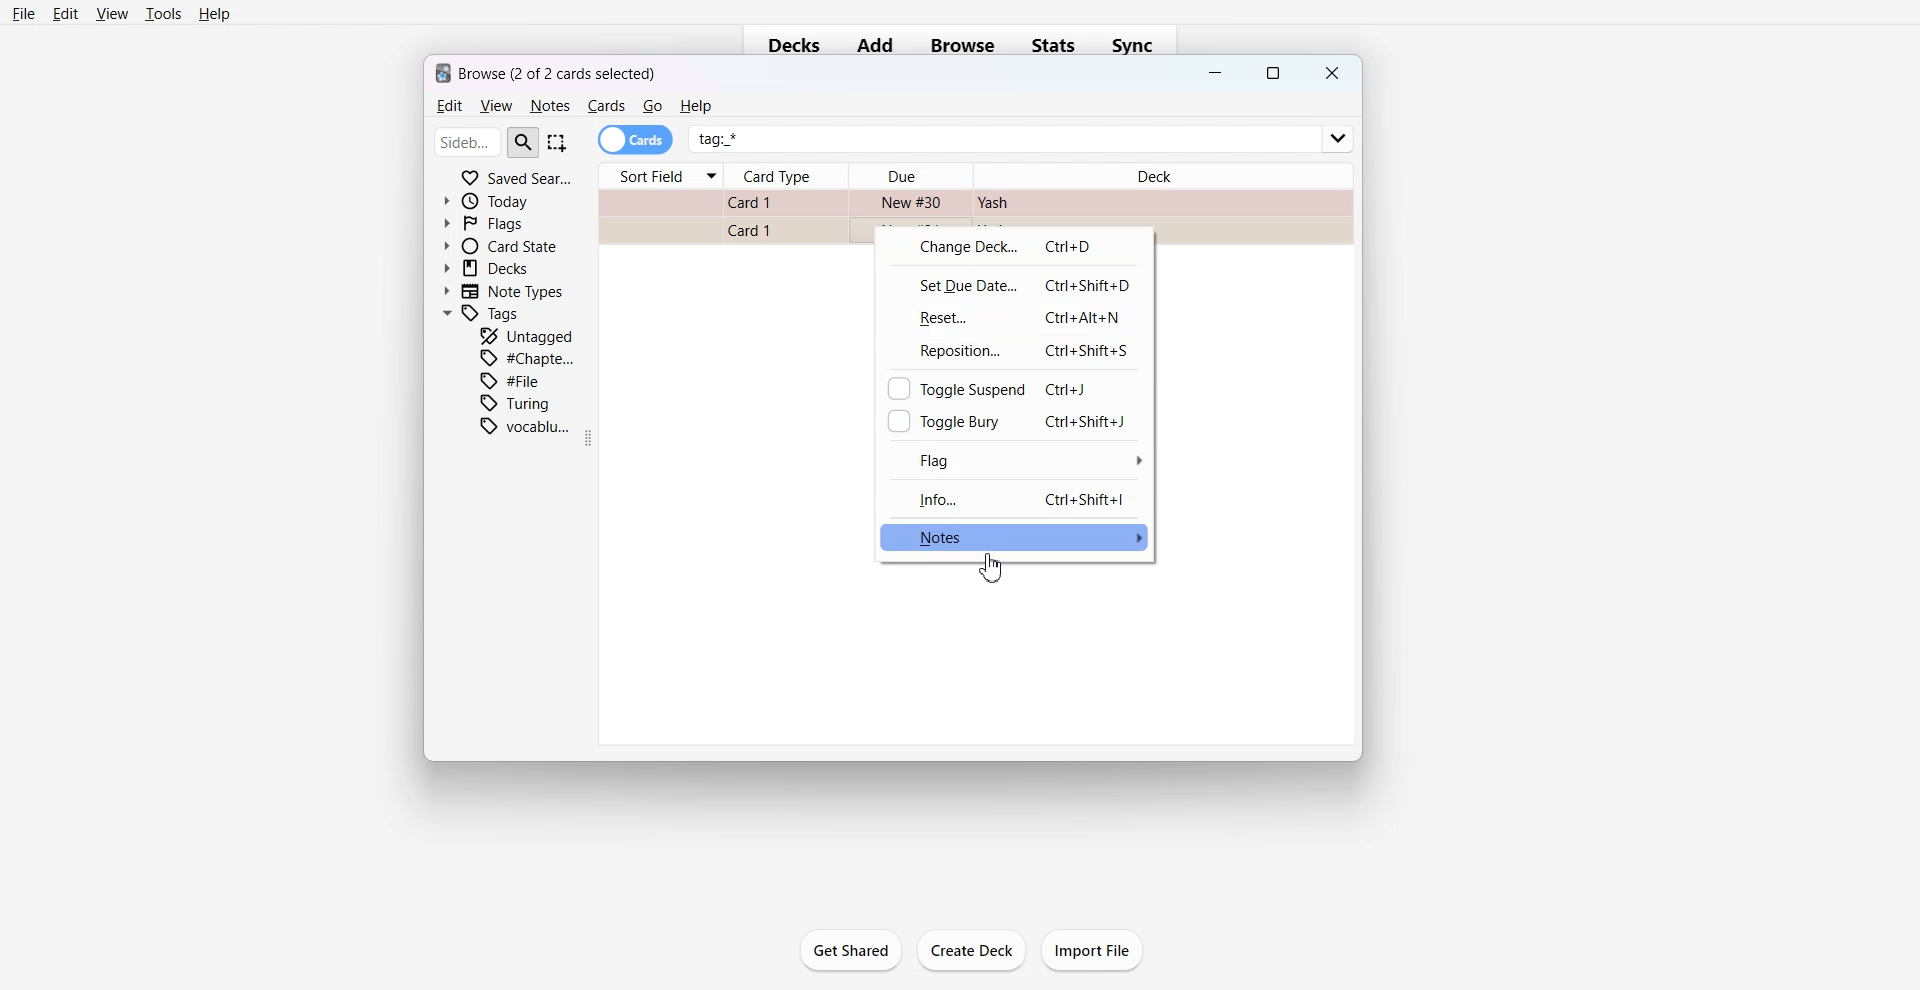  What do you see at coordinates (487, 141) in the screenshot?
I see `Search Bar` at bounding box center [487, 141].